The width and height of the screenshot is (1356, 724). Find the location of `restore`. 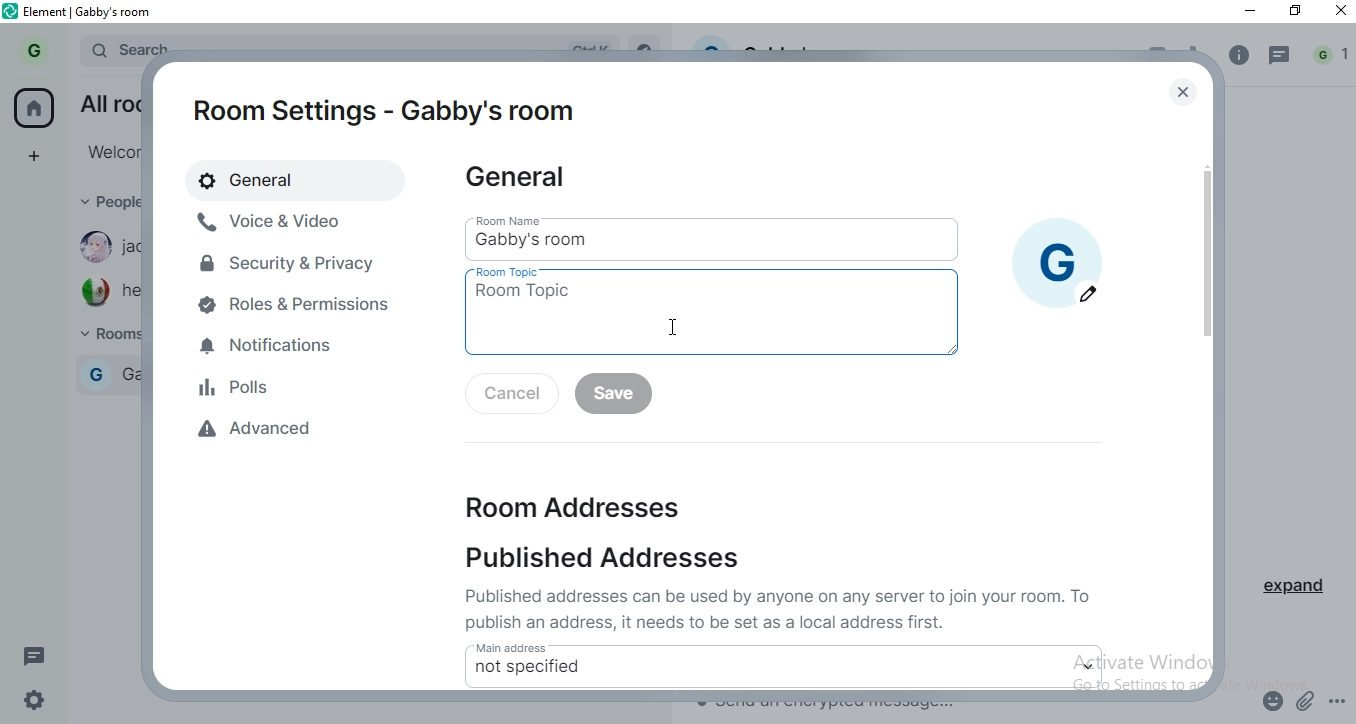

restore is located at coordinates (1296, 12).